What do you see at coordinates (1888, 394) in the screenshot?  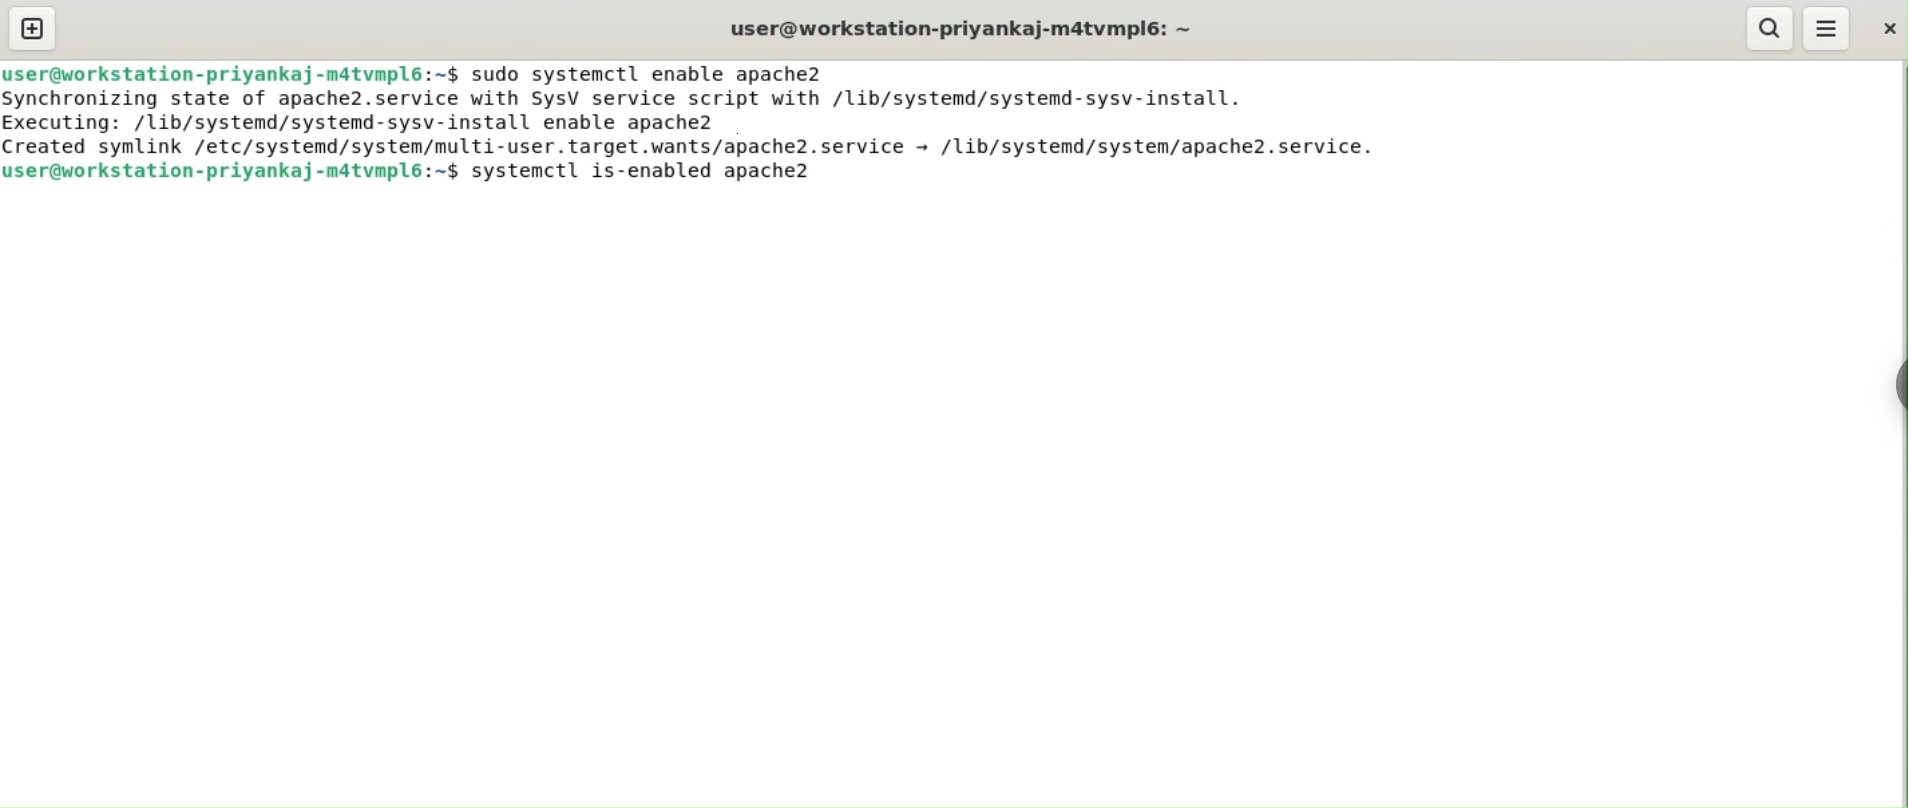 I see `Toggle Button` at bounding box center [1888, 394].